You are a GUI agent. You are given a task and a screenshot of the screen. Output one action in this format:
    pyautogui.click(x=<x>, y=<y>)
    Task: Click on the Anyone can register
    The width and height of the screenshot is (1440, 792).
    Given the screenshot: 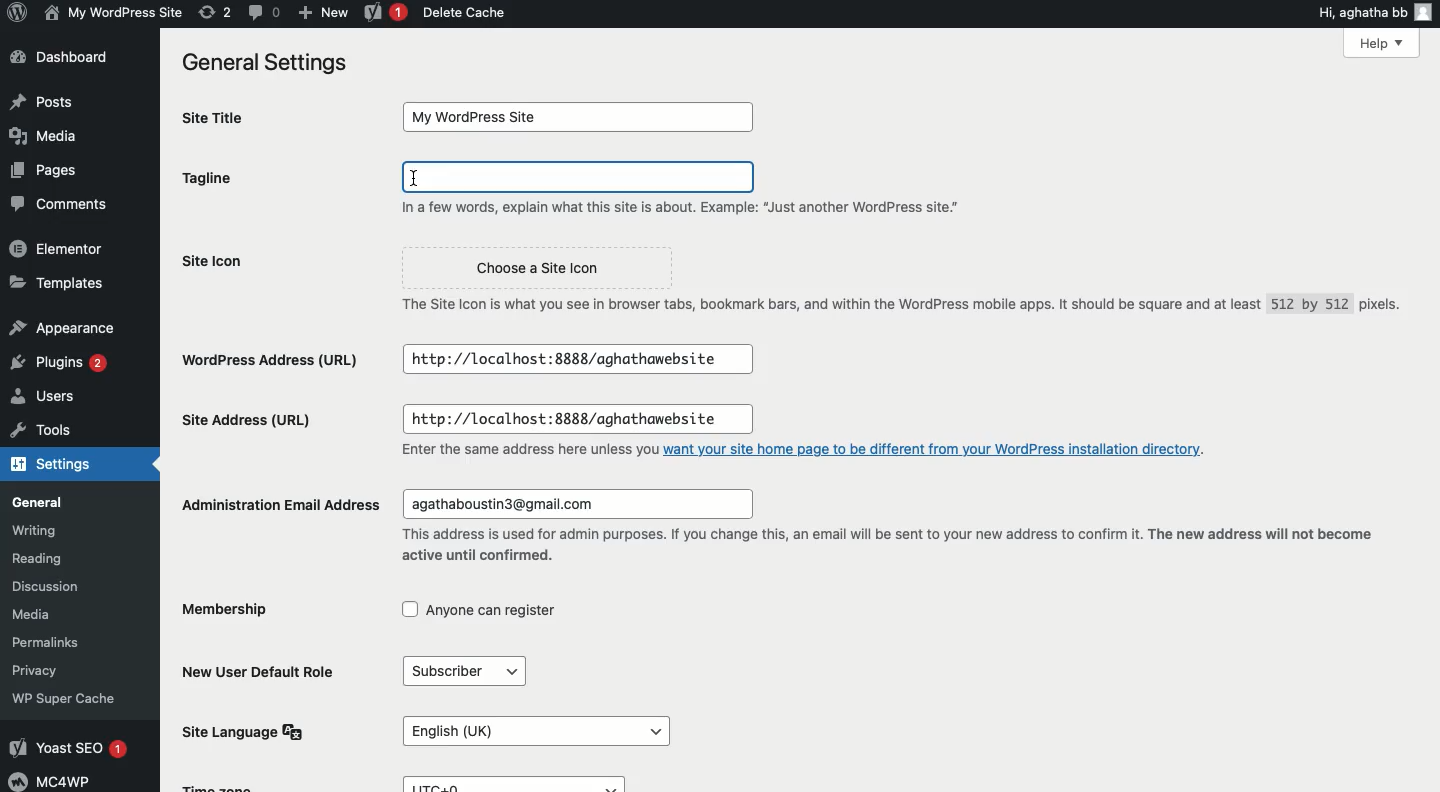 What is the action you would take?
    pyautogui.click(x=488, y=612)
    